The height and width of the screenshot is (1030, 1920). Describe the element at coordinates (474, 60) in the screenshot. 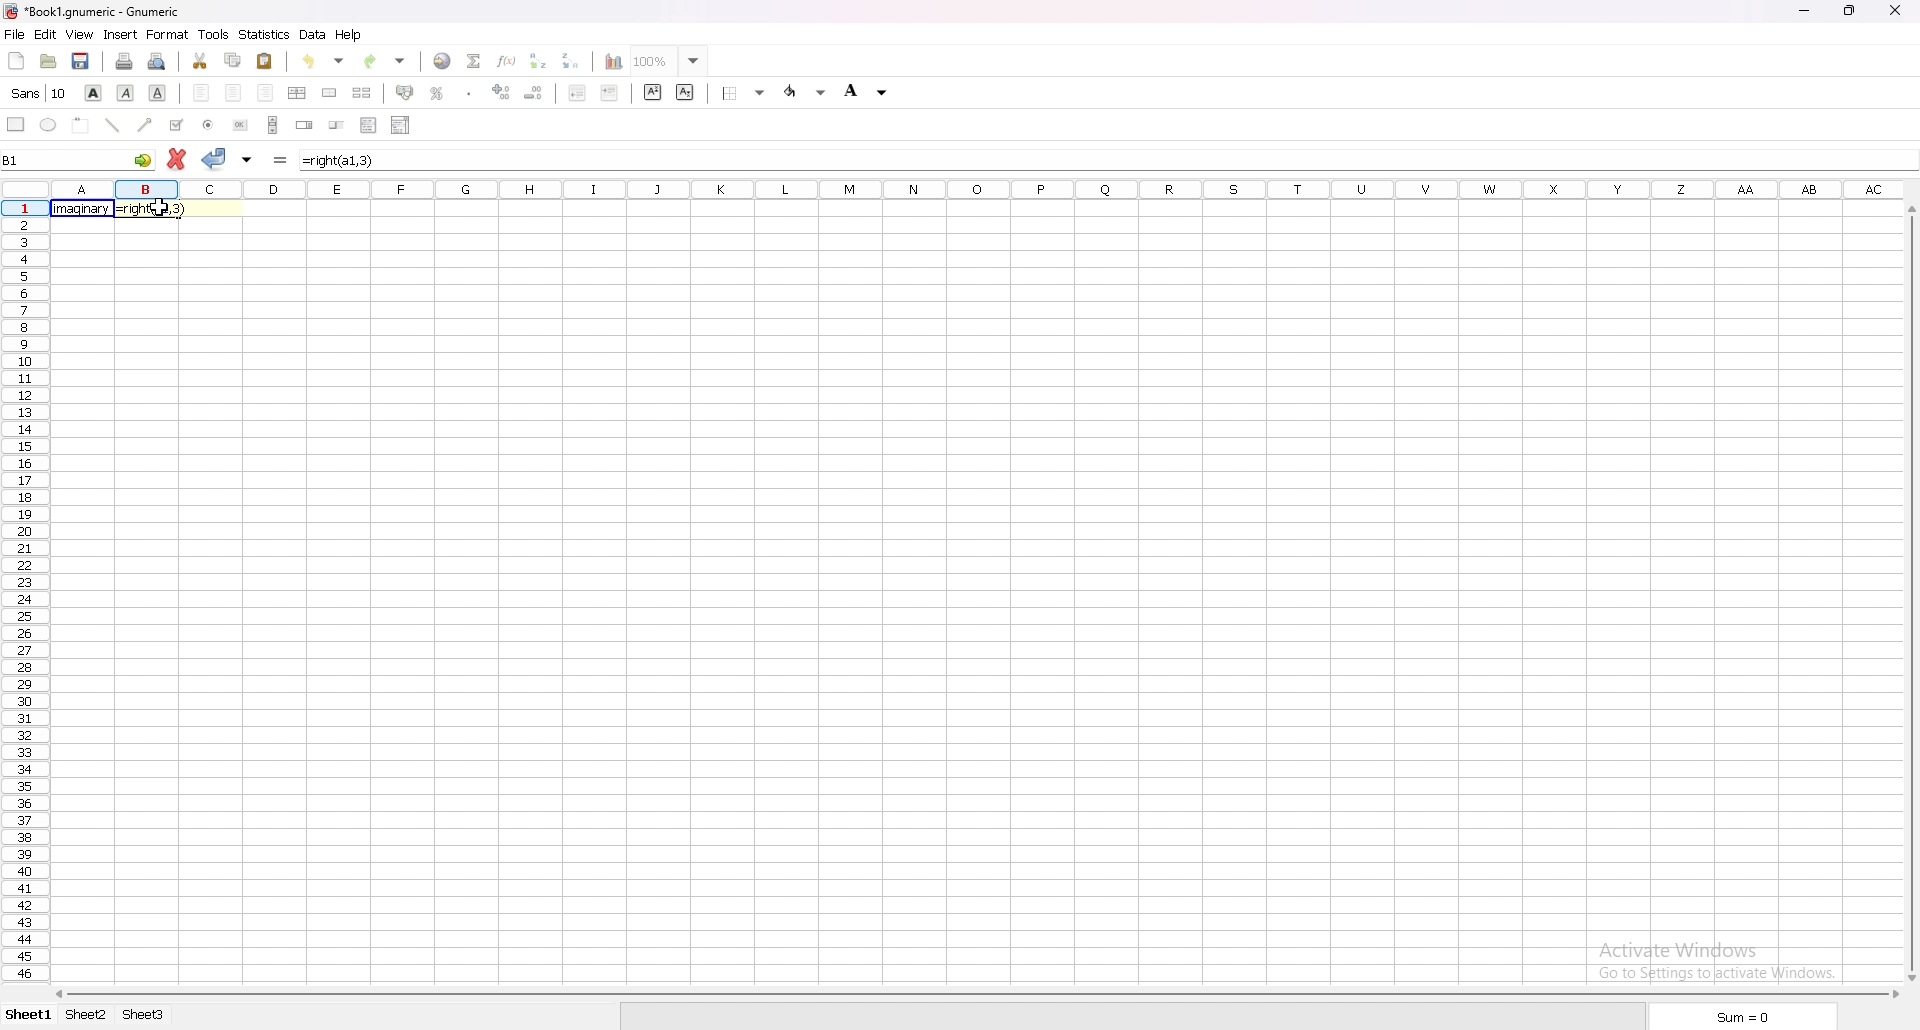

I see `summation` at that location.